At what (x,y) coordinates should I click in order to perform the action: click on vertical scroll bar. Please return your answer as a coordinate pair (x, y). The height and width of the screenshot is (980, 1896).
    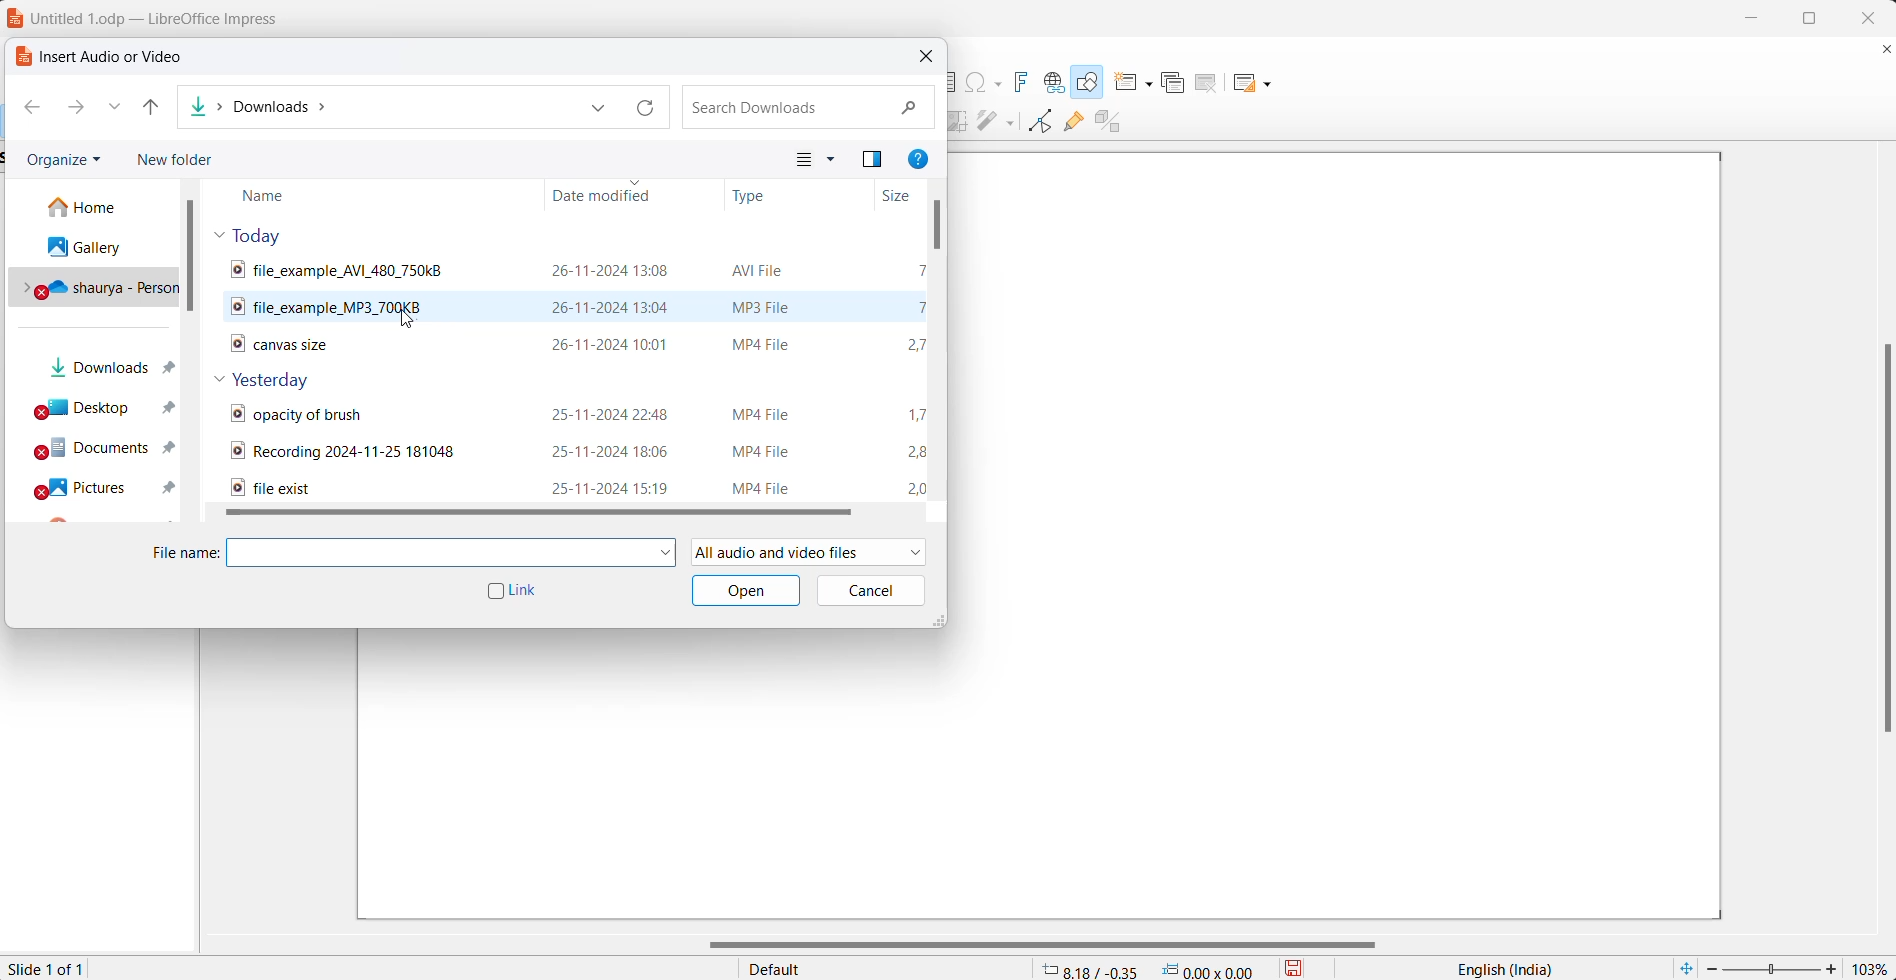
    Looking at the image, I should click on (1881, 535).